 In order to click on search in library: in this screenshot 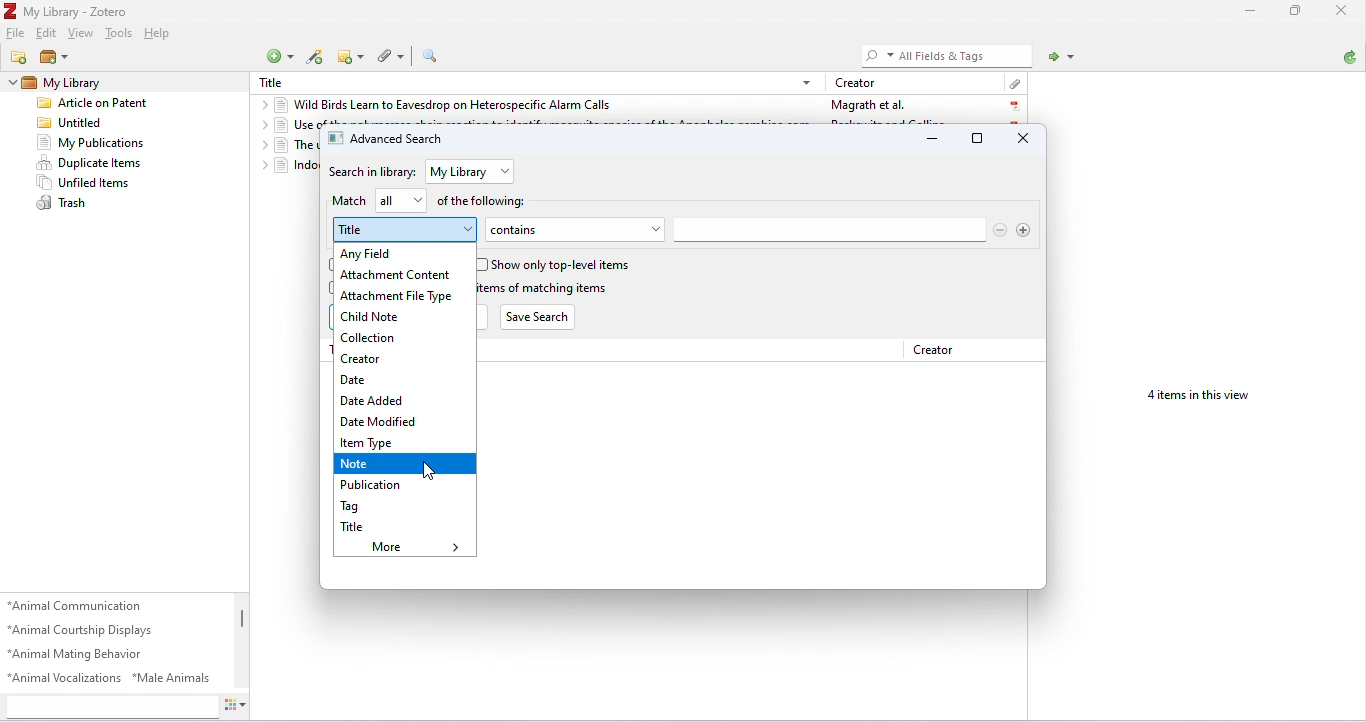, I will do `click(375, 173)`.